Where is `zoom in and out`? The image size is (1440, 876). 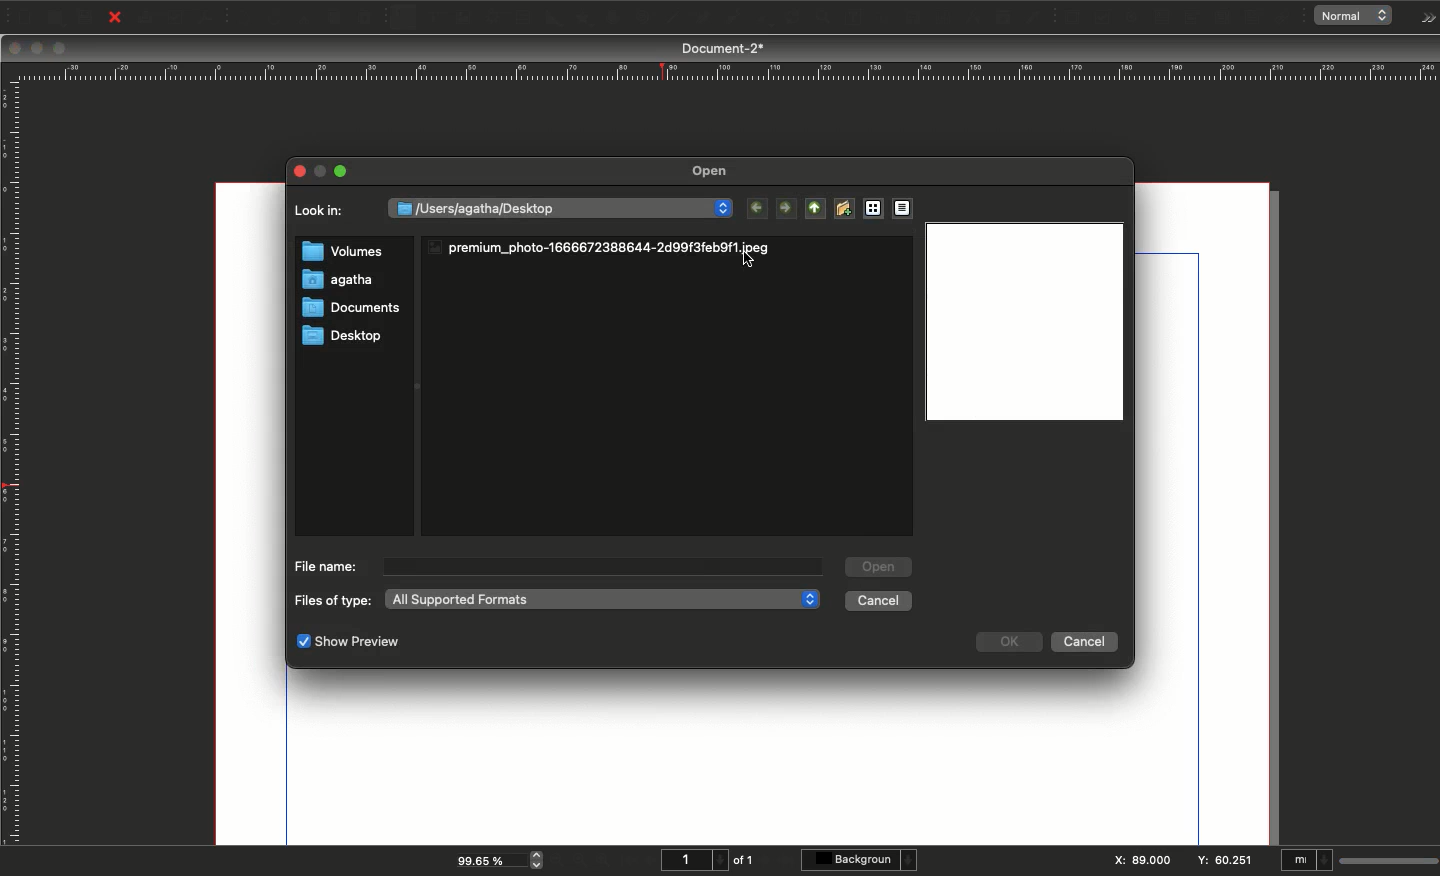 zoom in and out is located at coordinates (540, 859).